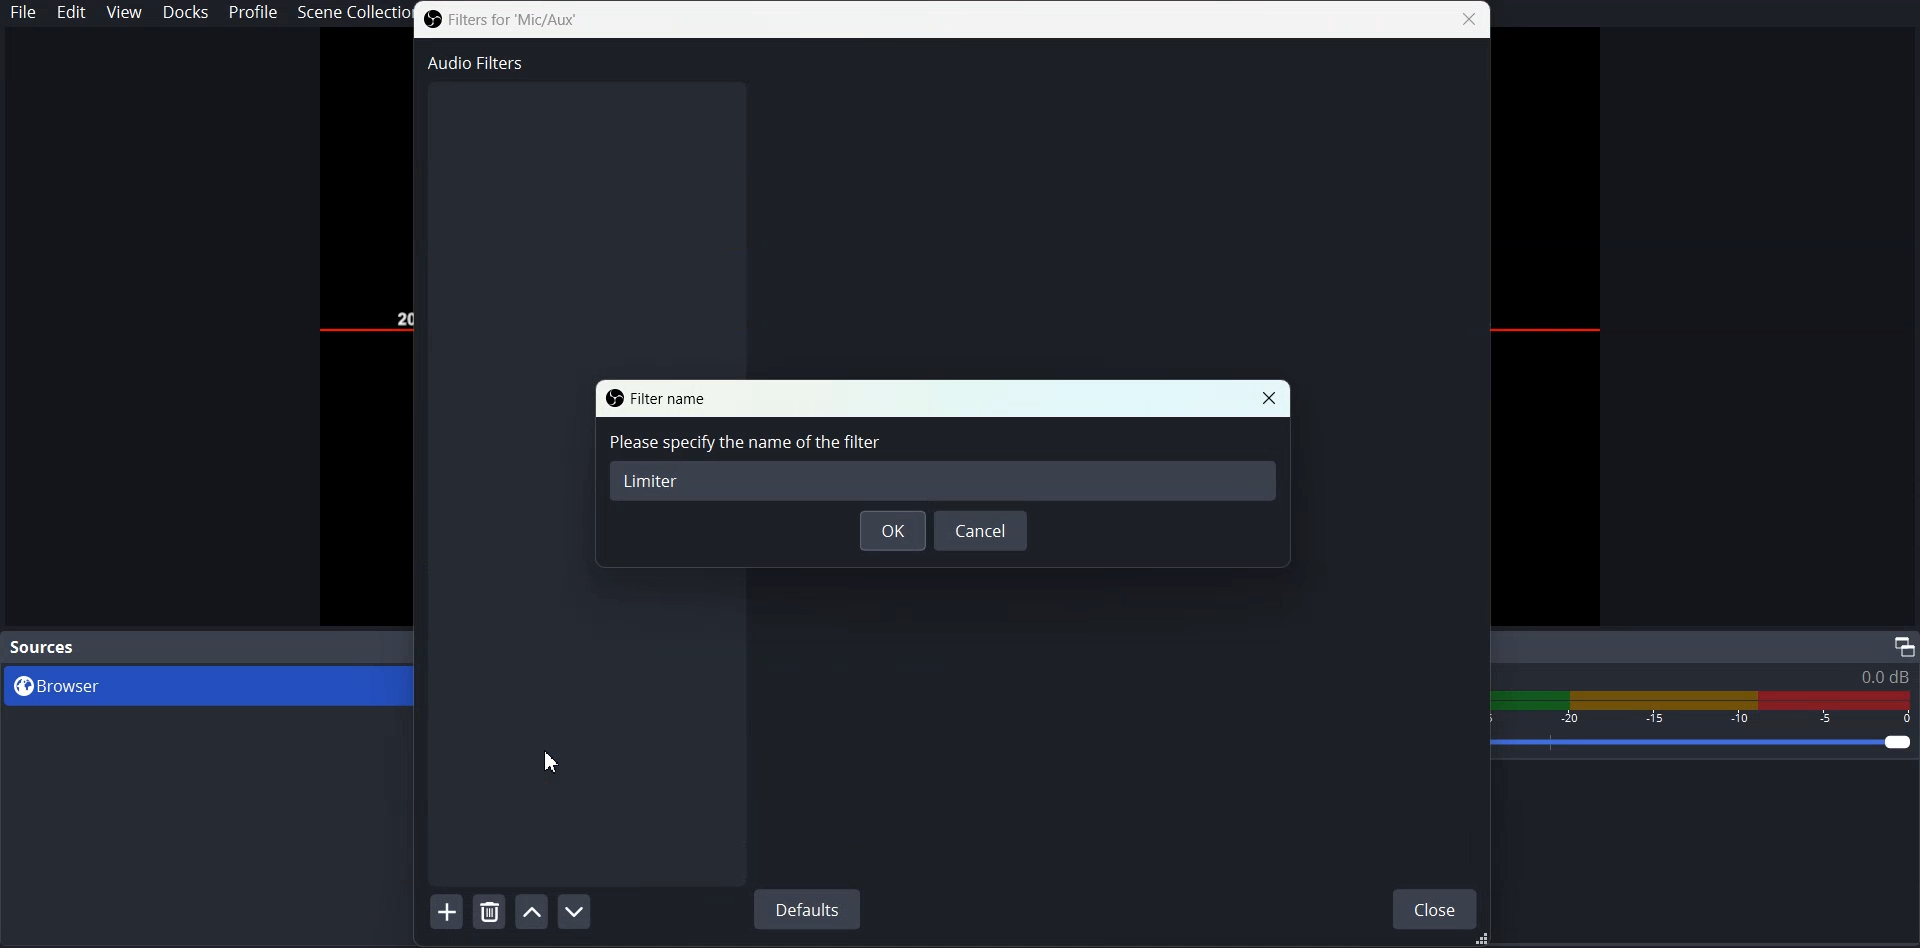 Image resolution: width=1920 pixels, height=948 pixels. Describe the element at coordinates (981, 531) in the screenshot. I see `Cancel` at that location.